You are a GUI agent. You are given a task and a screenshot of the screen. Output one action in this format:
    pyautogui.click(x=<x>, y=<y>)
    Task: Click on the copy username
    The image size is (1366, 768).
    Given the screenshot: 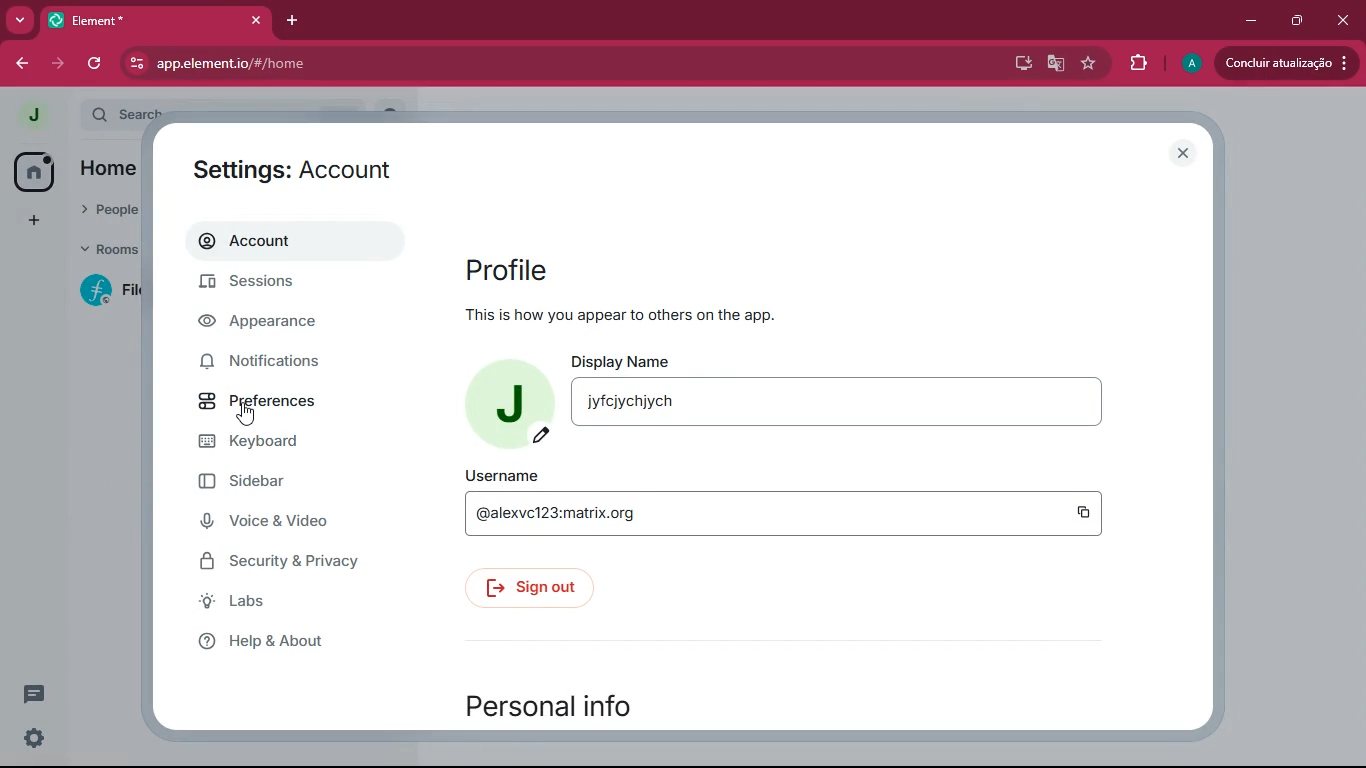 What is the action you would take?
    pyautogui.click(x=1080, y=512)
    